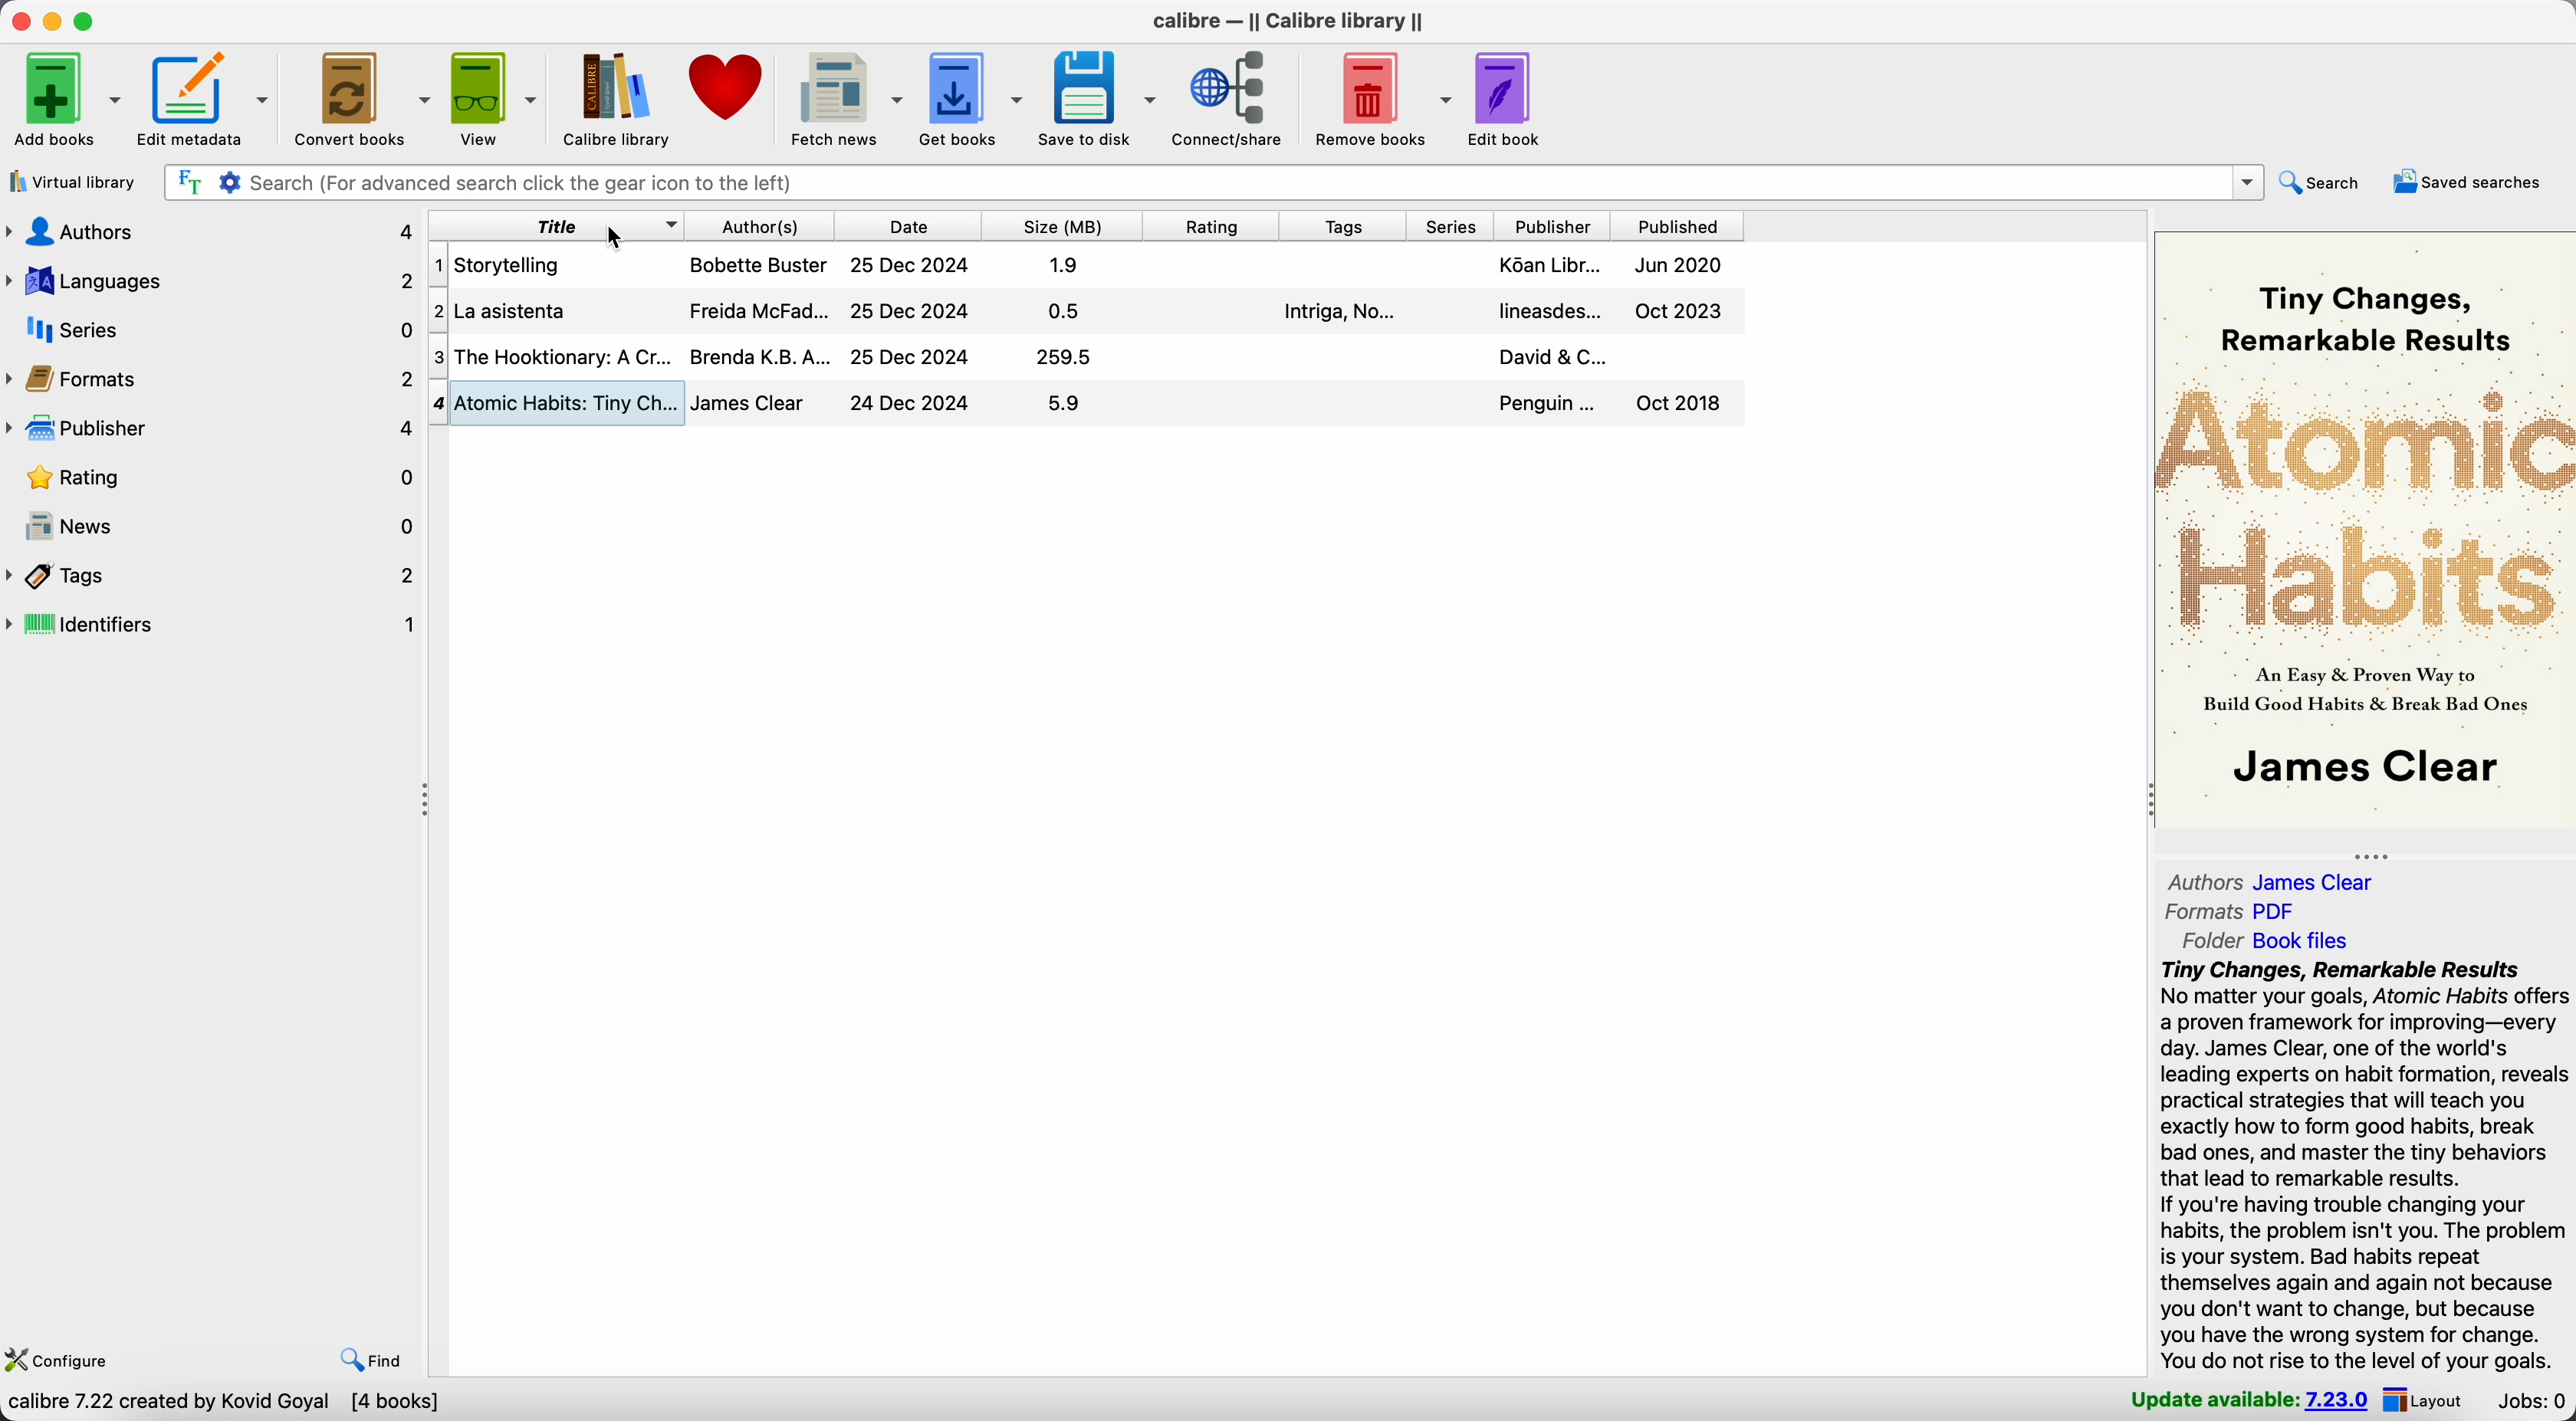  I want to click on storytelling, so click(513, 264).